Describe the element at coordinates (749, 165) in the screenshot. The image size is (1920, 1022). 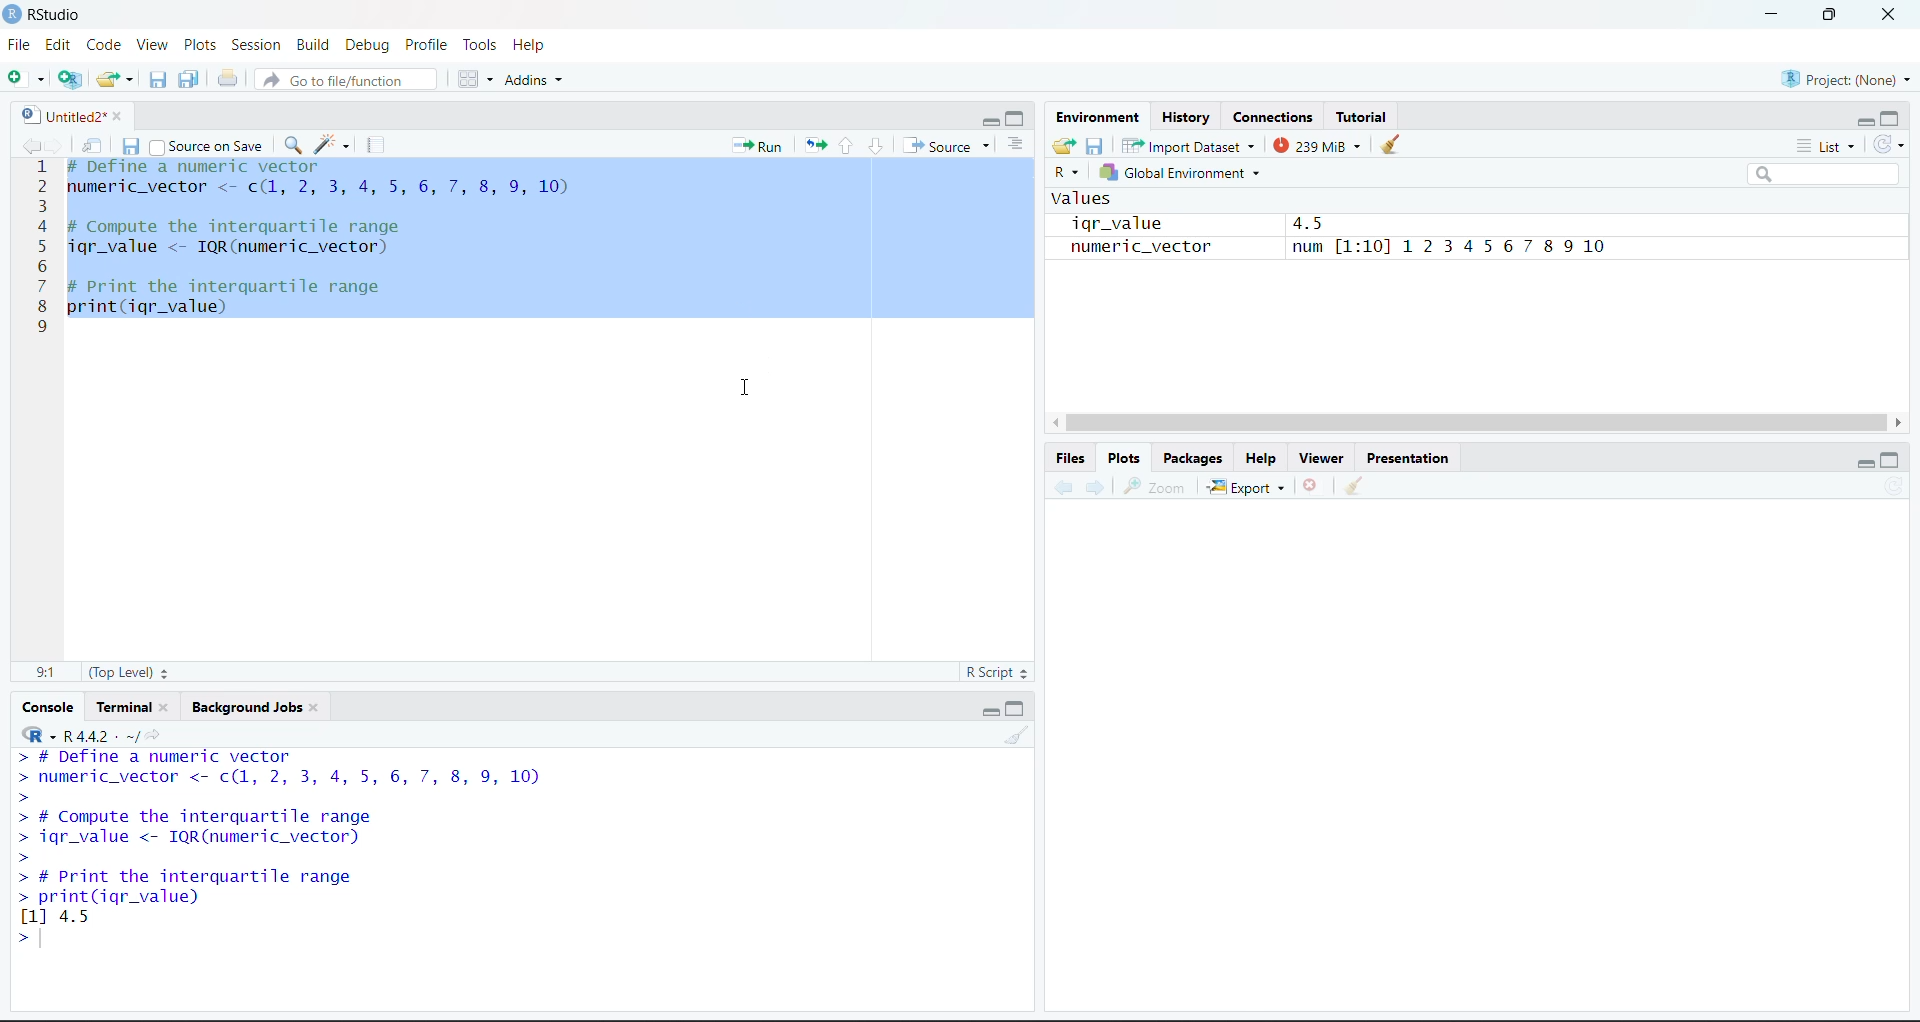
I see `Cursor` at that location.